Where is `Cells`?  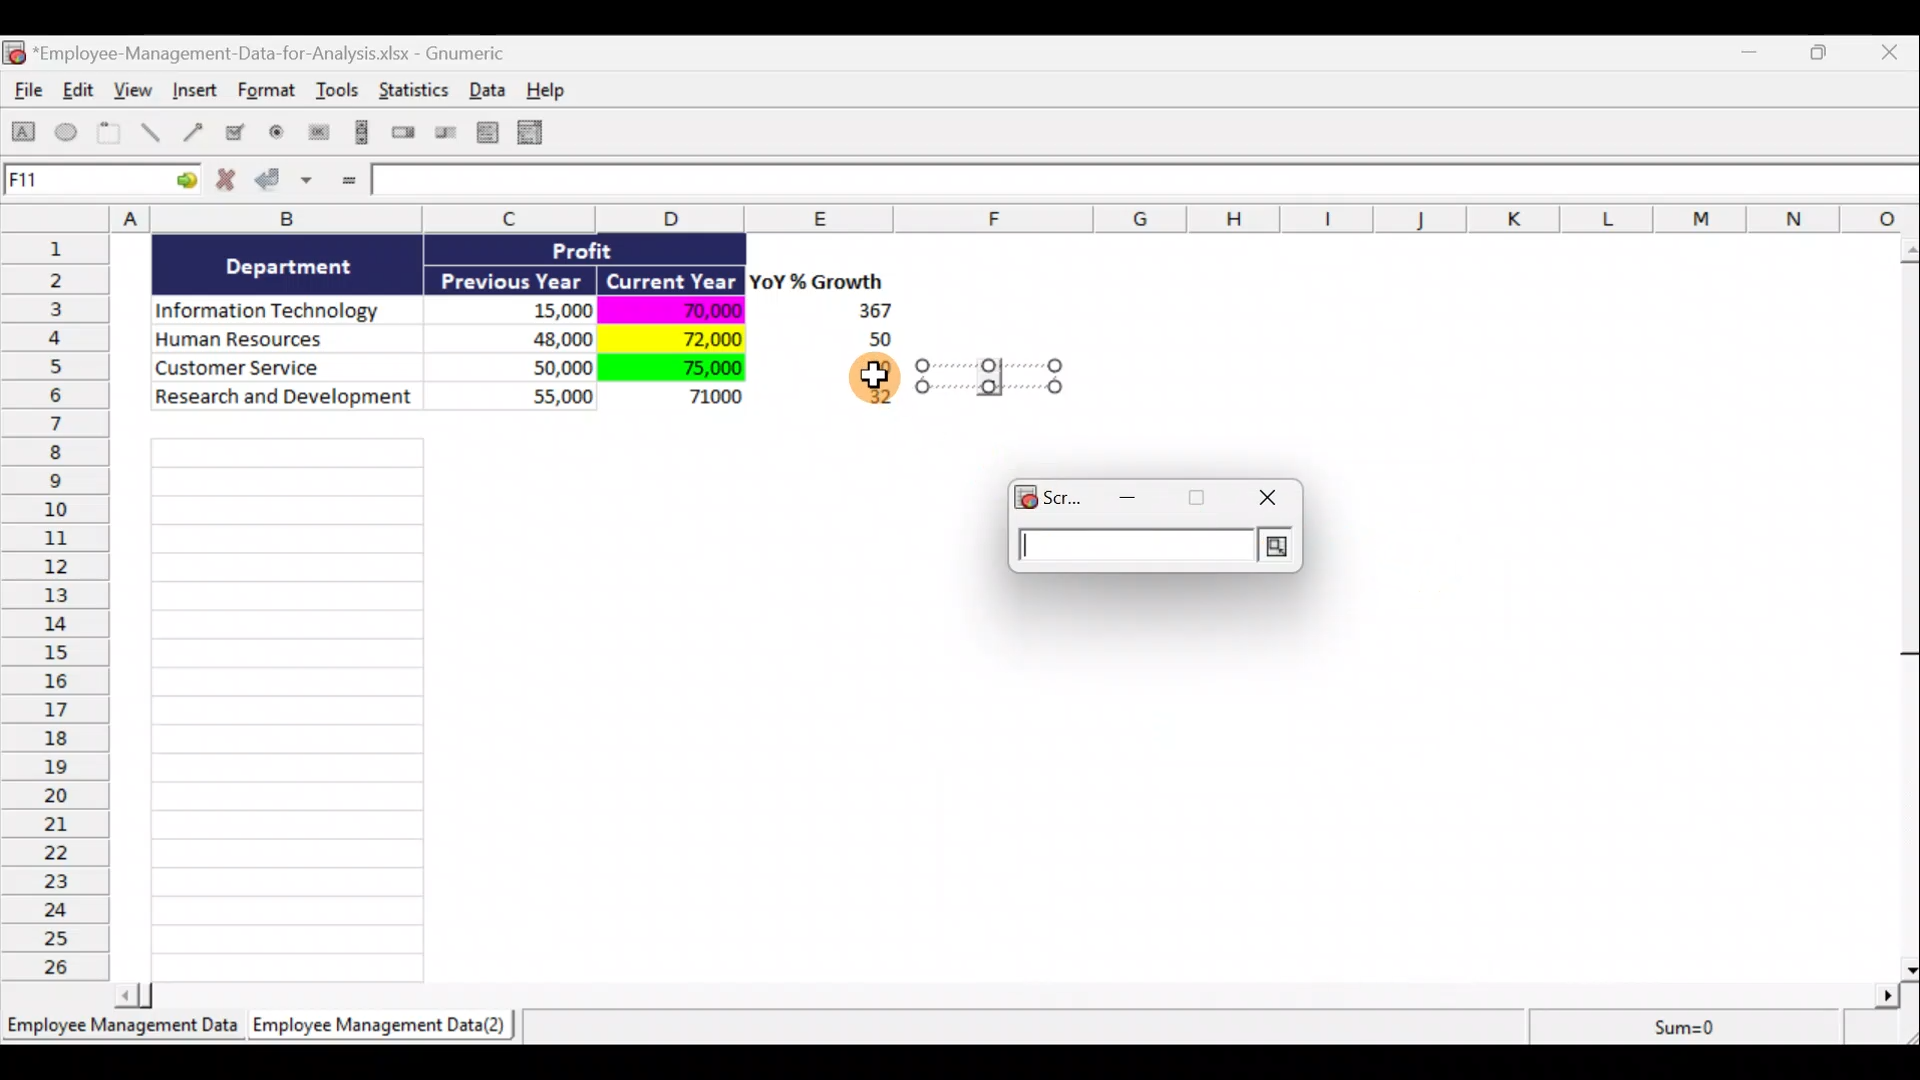 Cells is located at coordinates (287, 704).